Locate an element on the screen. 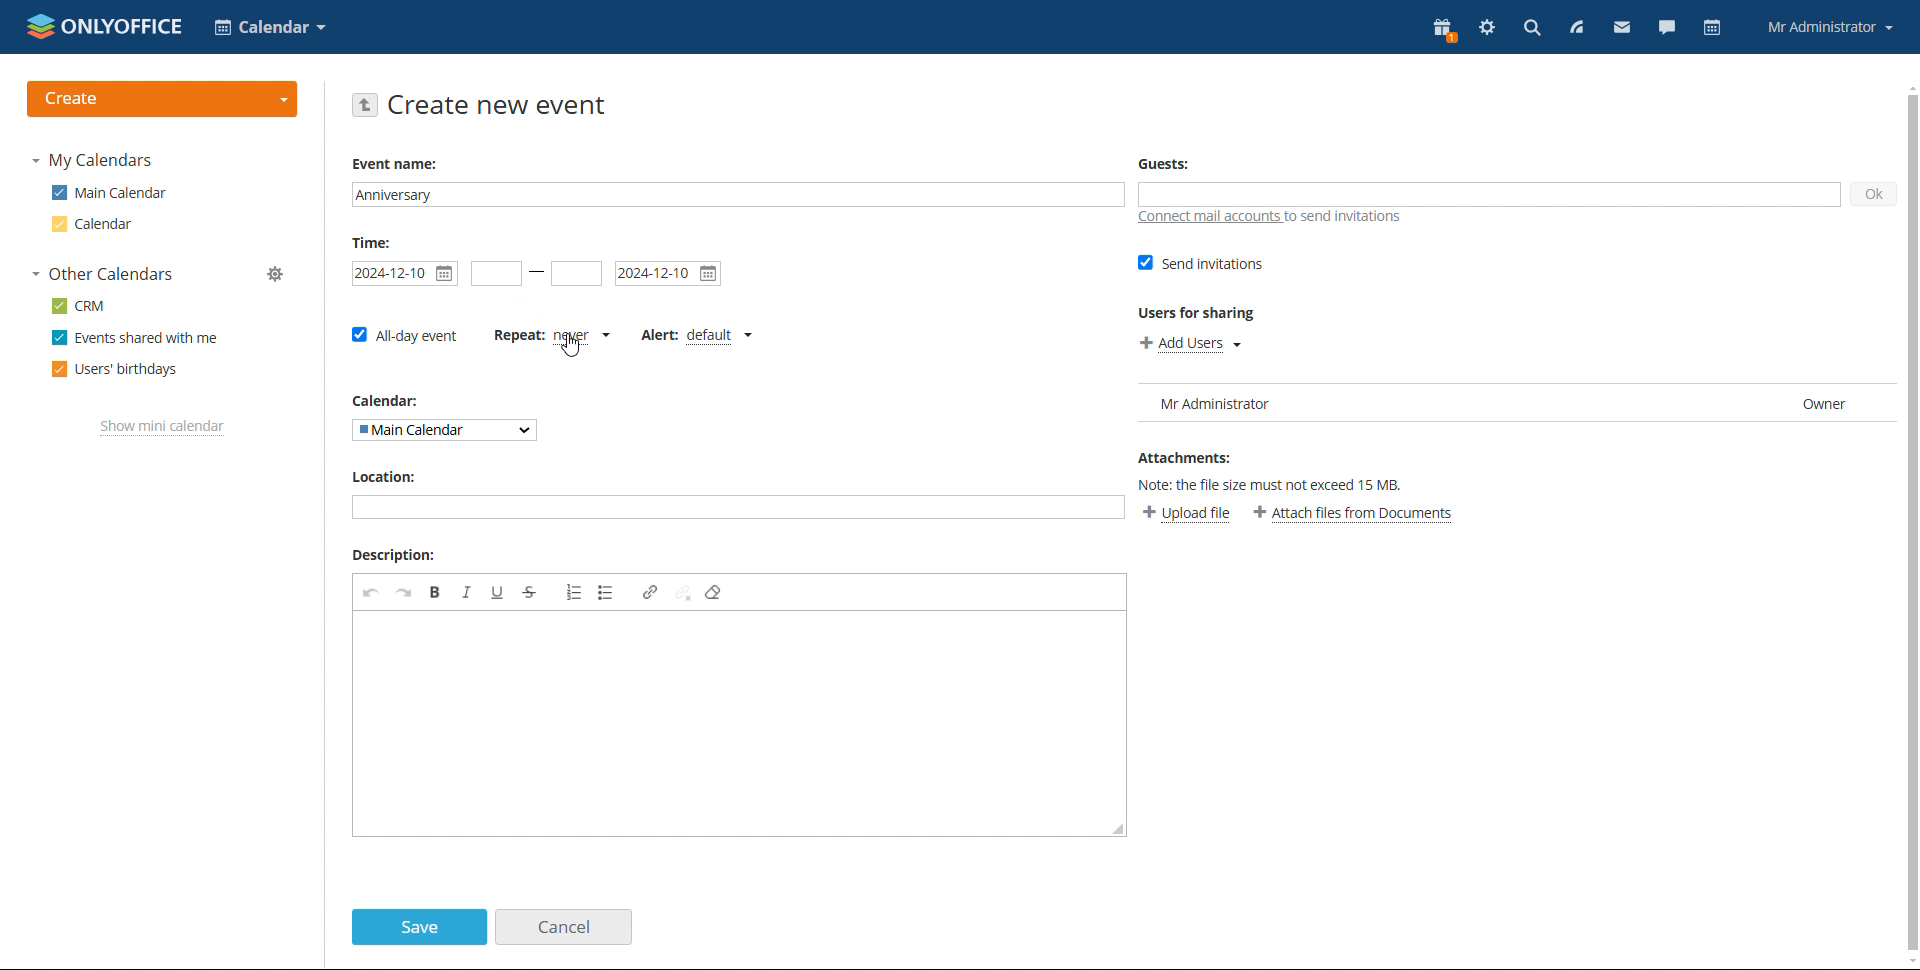 This screenshot has height=970, width=1920. connect mail accounts is located at coordinates (1270, 218).